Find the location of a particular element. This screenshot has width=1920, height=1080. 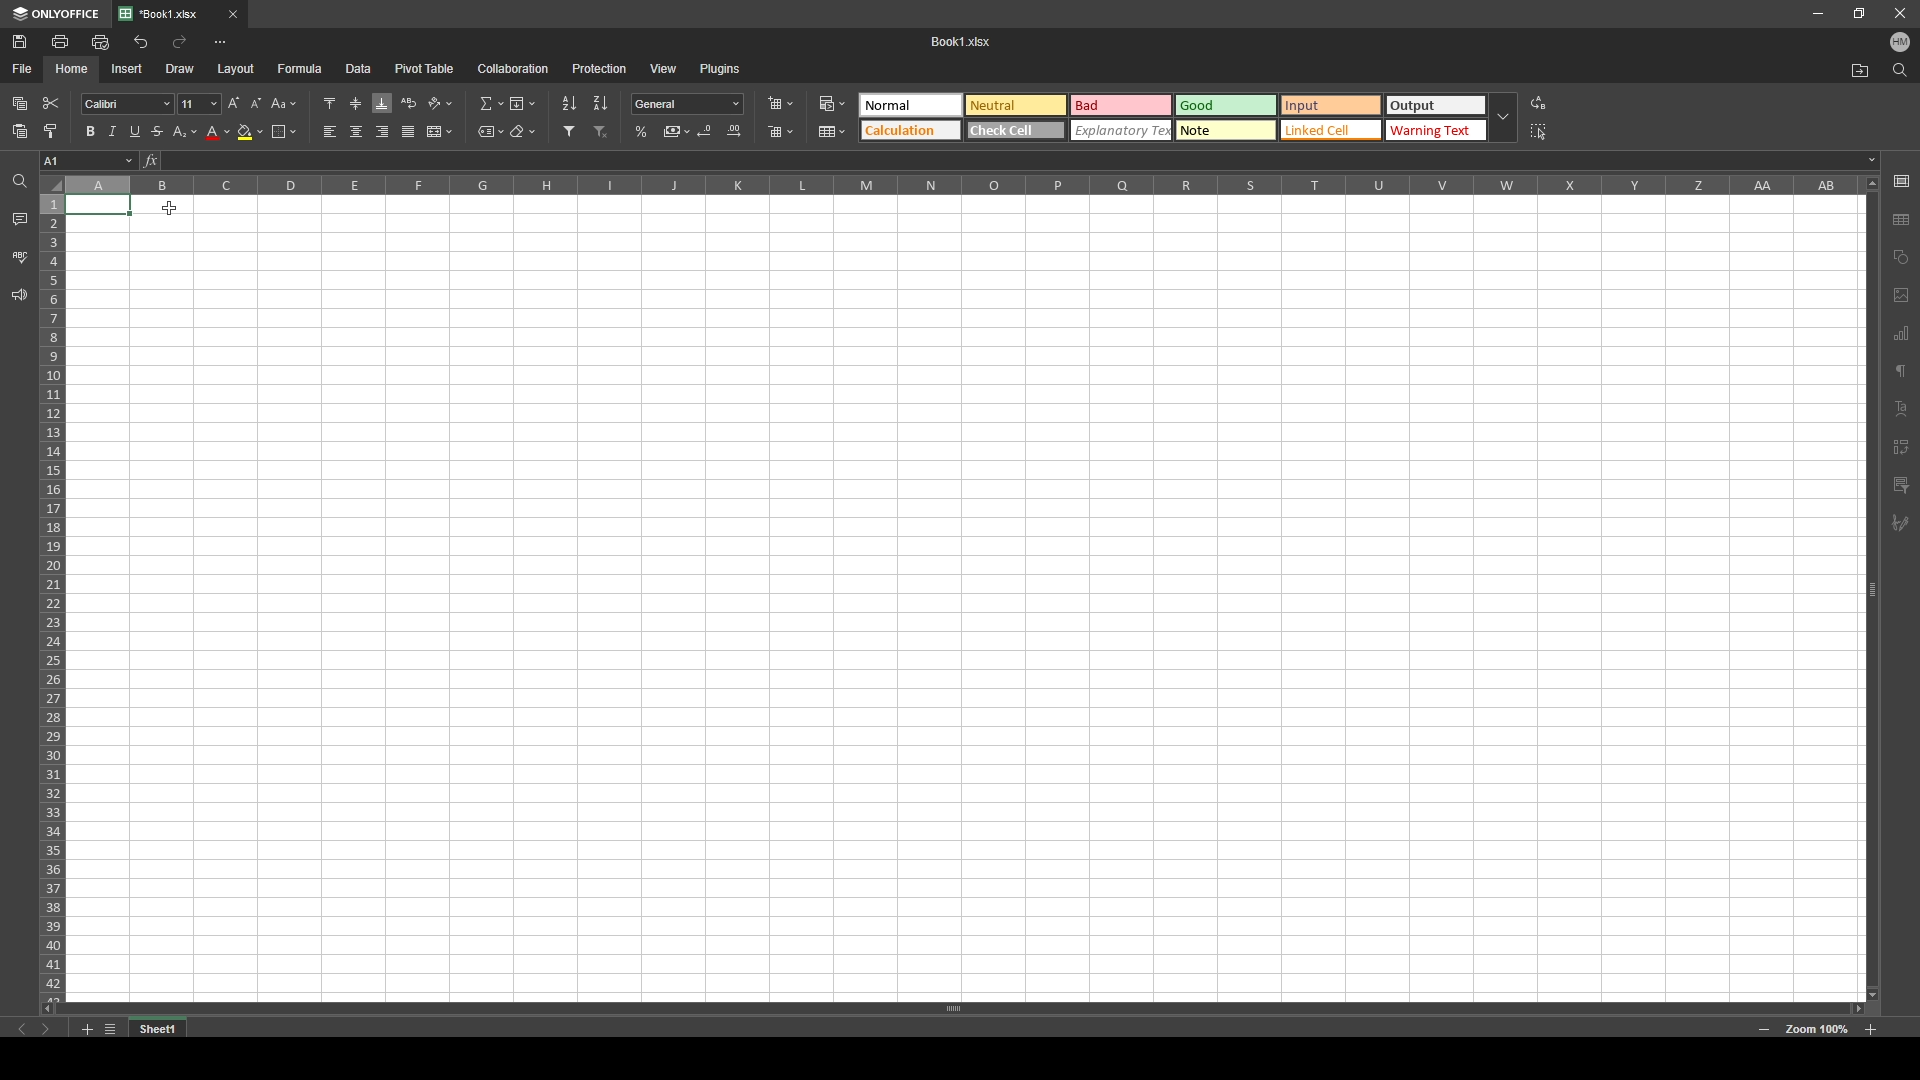

cut is located at coordinates (51, 103).